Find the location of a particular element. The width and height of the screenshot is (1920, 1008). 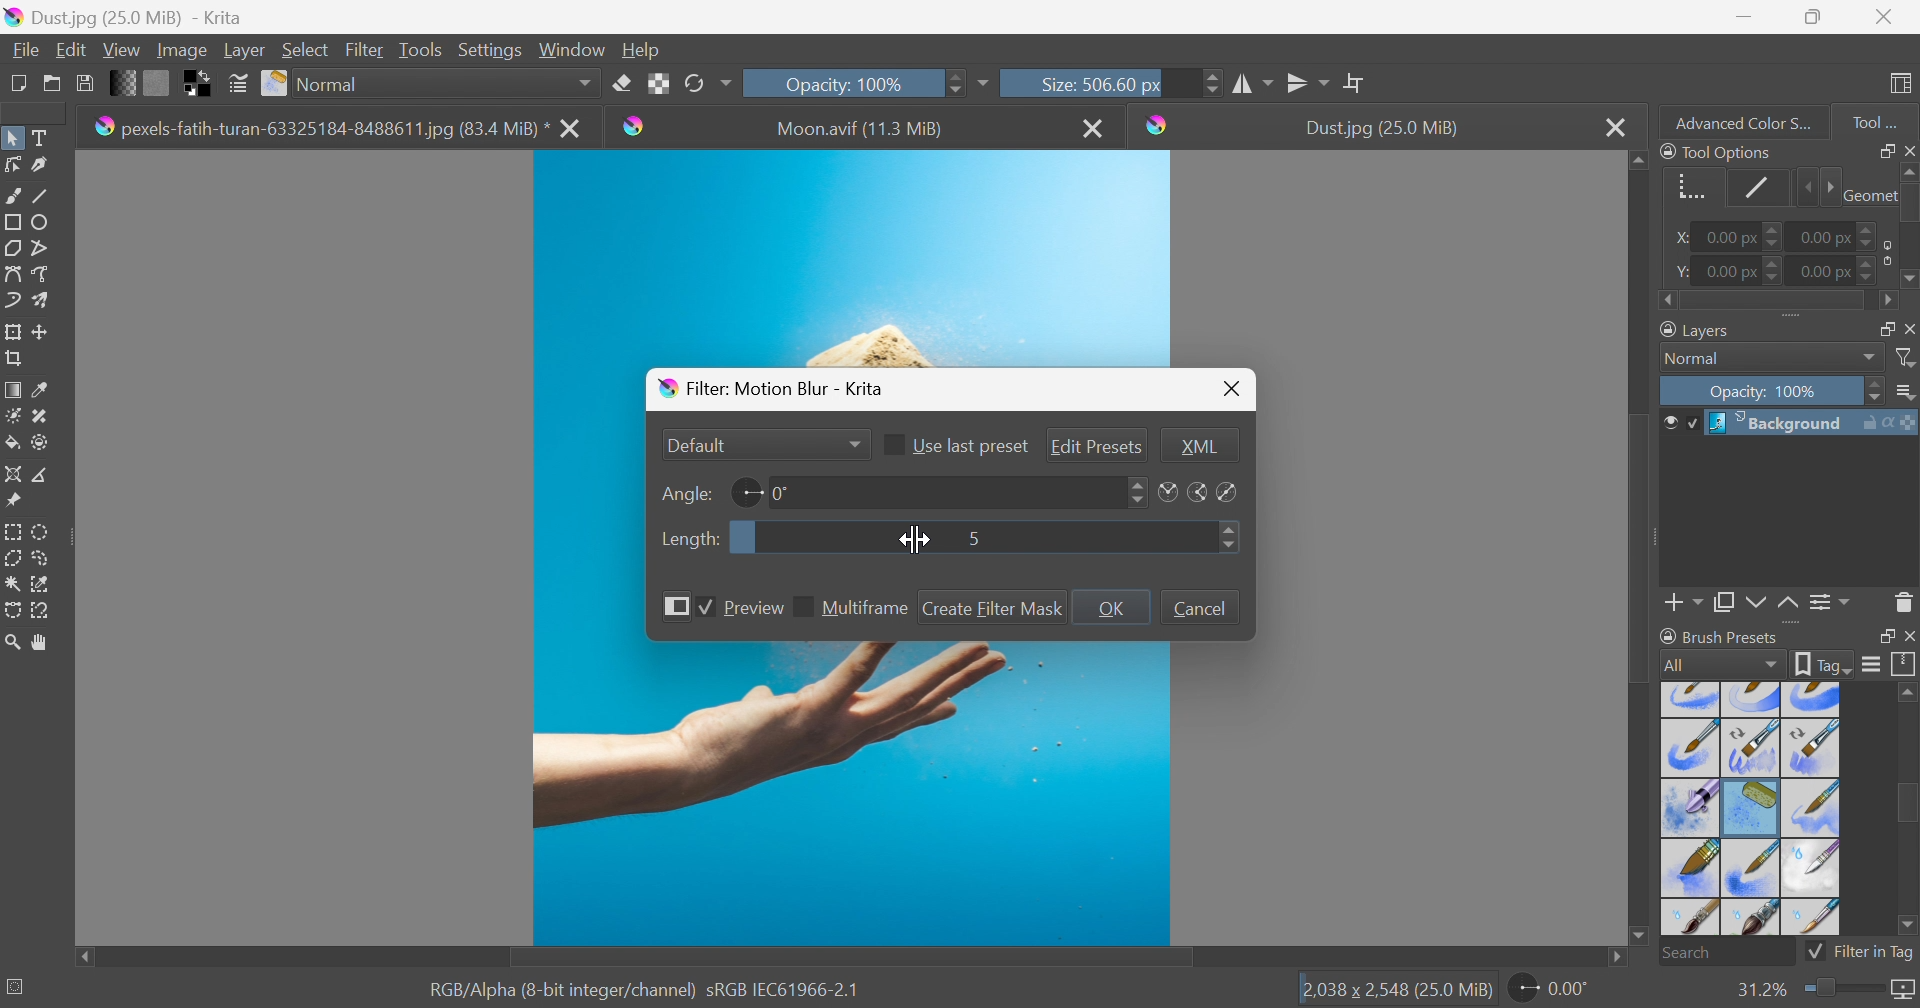

Default is located at coordinates (697, 444).